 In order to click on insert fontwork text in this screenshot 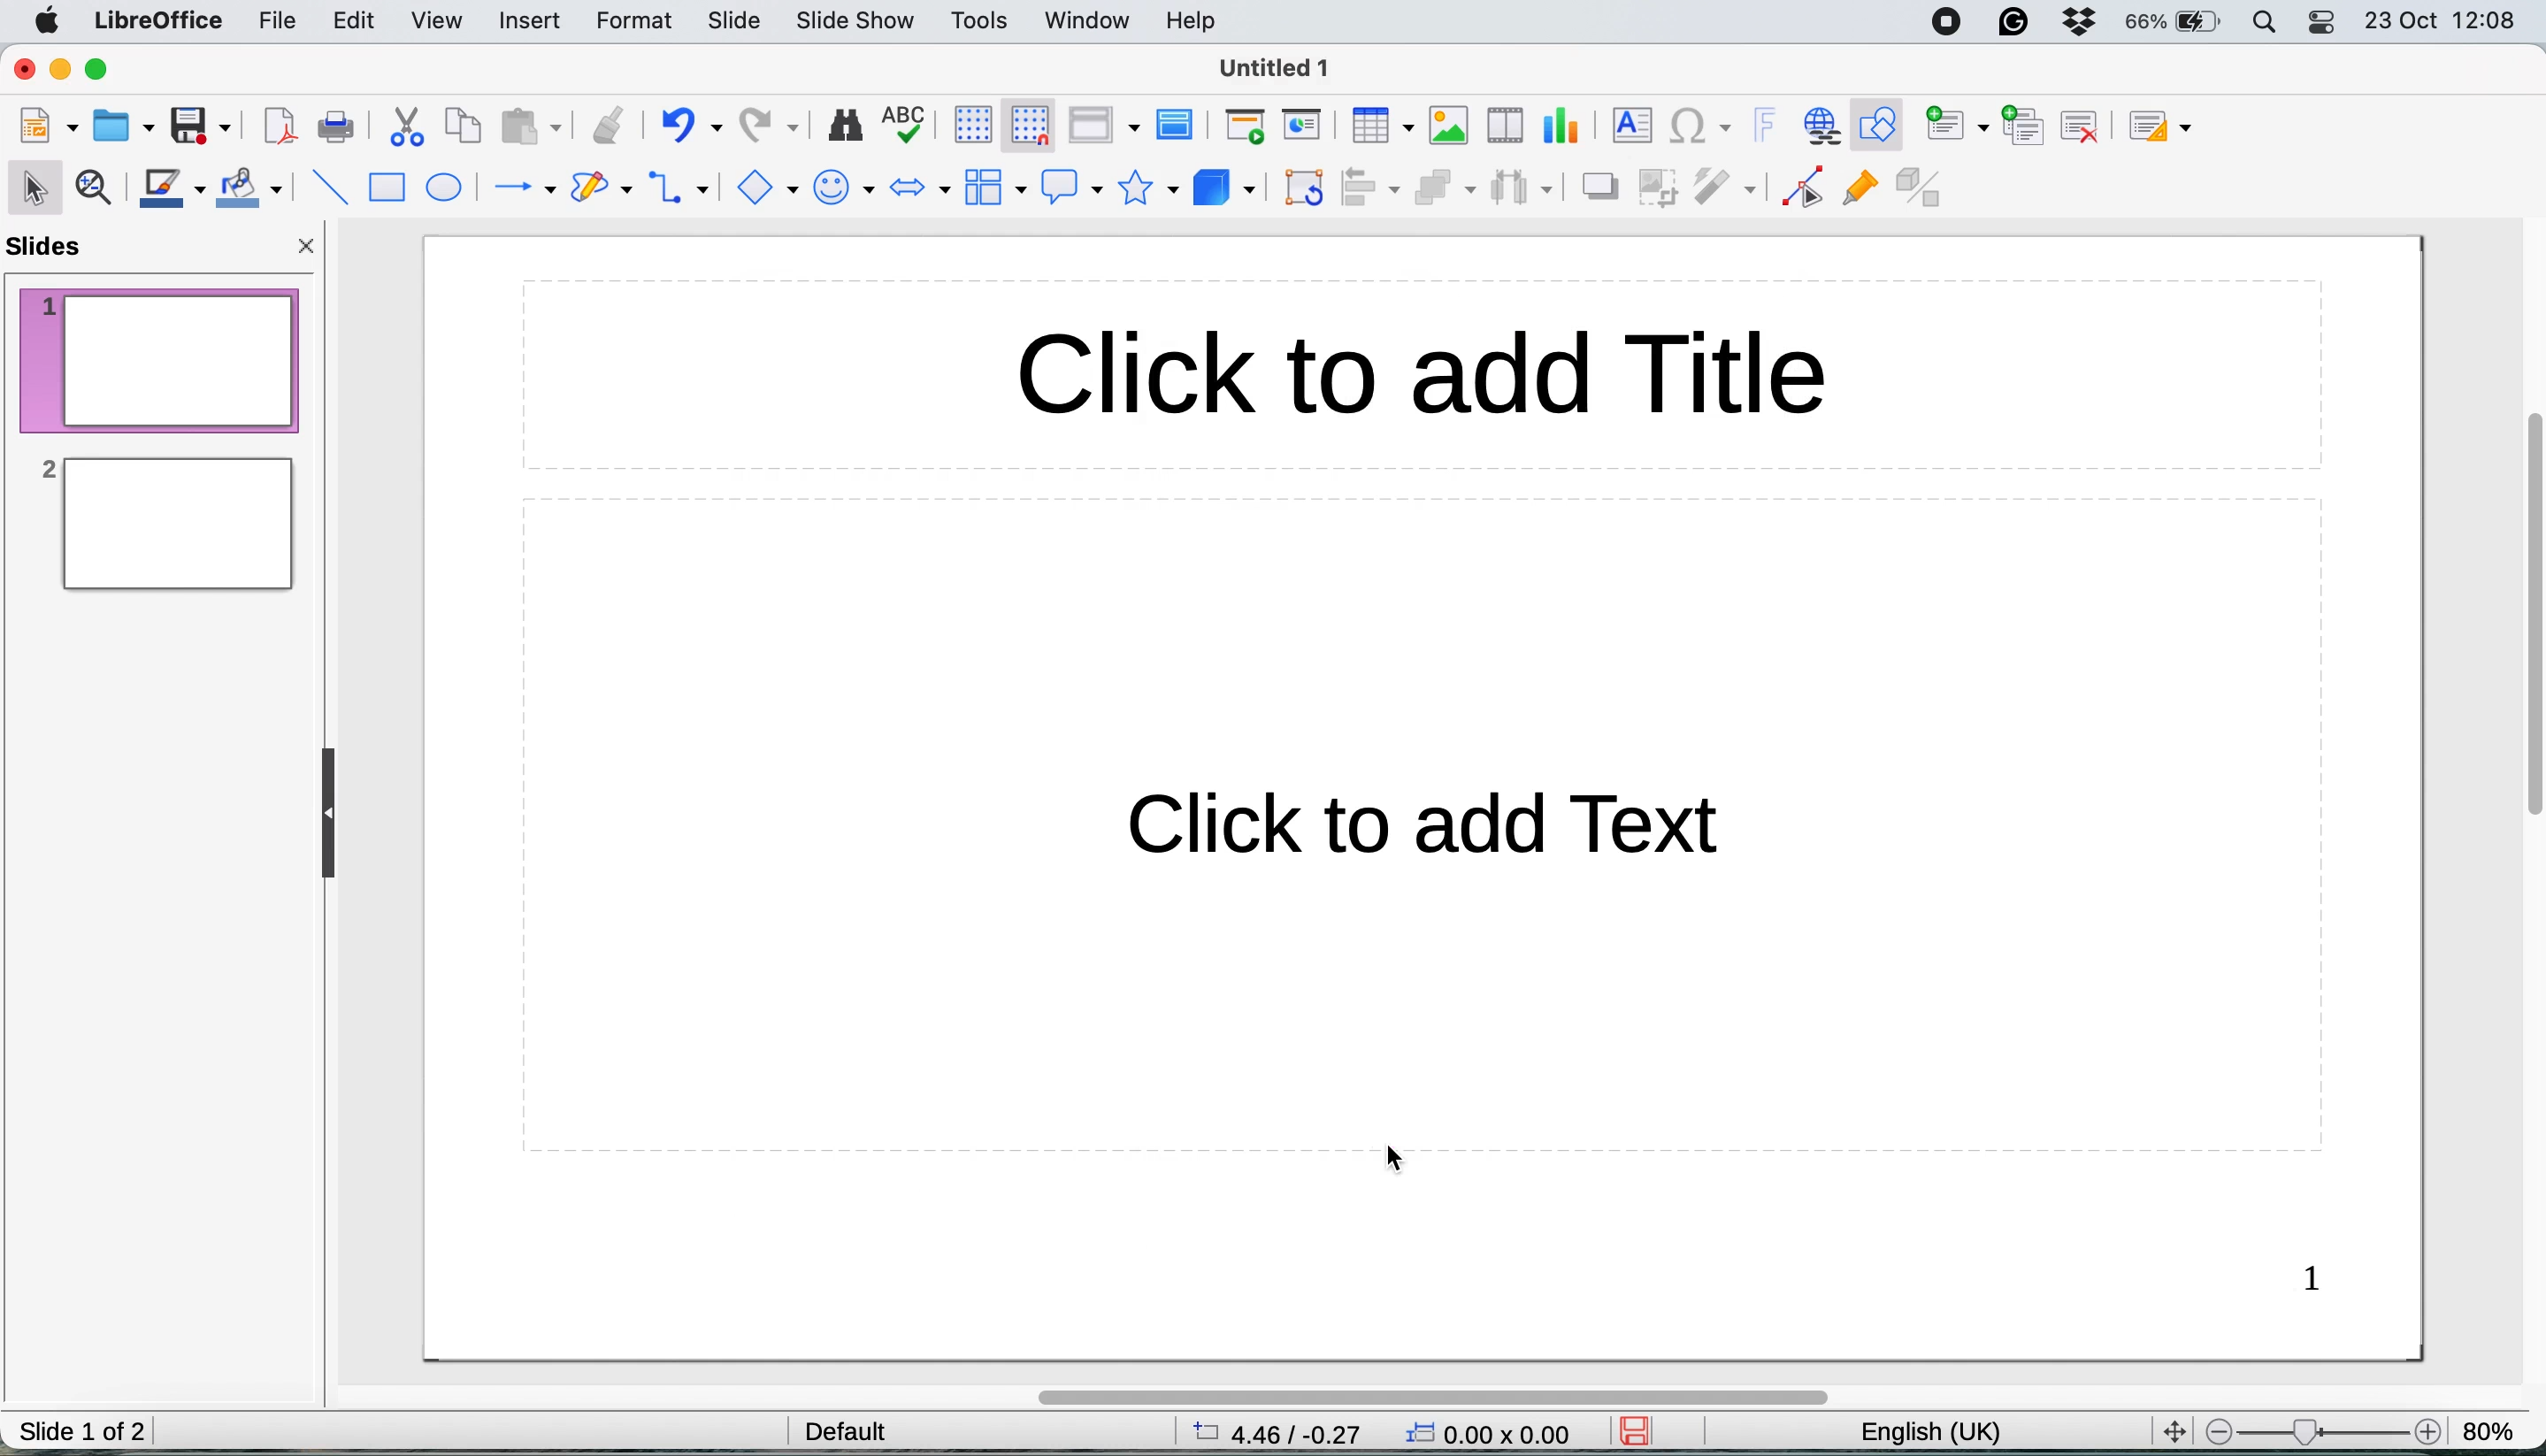, I will do `click(1765, 126)`.